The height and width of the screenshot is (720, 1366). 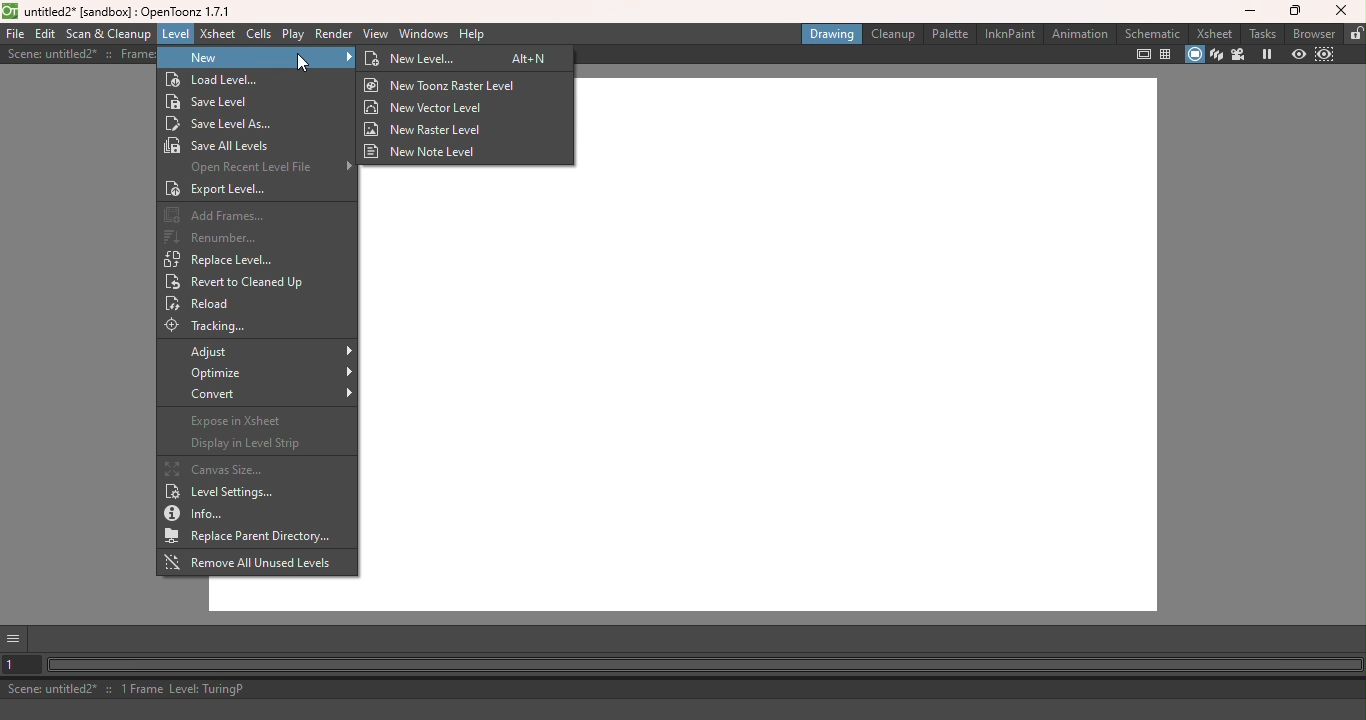 I want to click on InknPaint, so click(x=1007, y=36).